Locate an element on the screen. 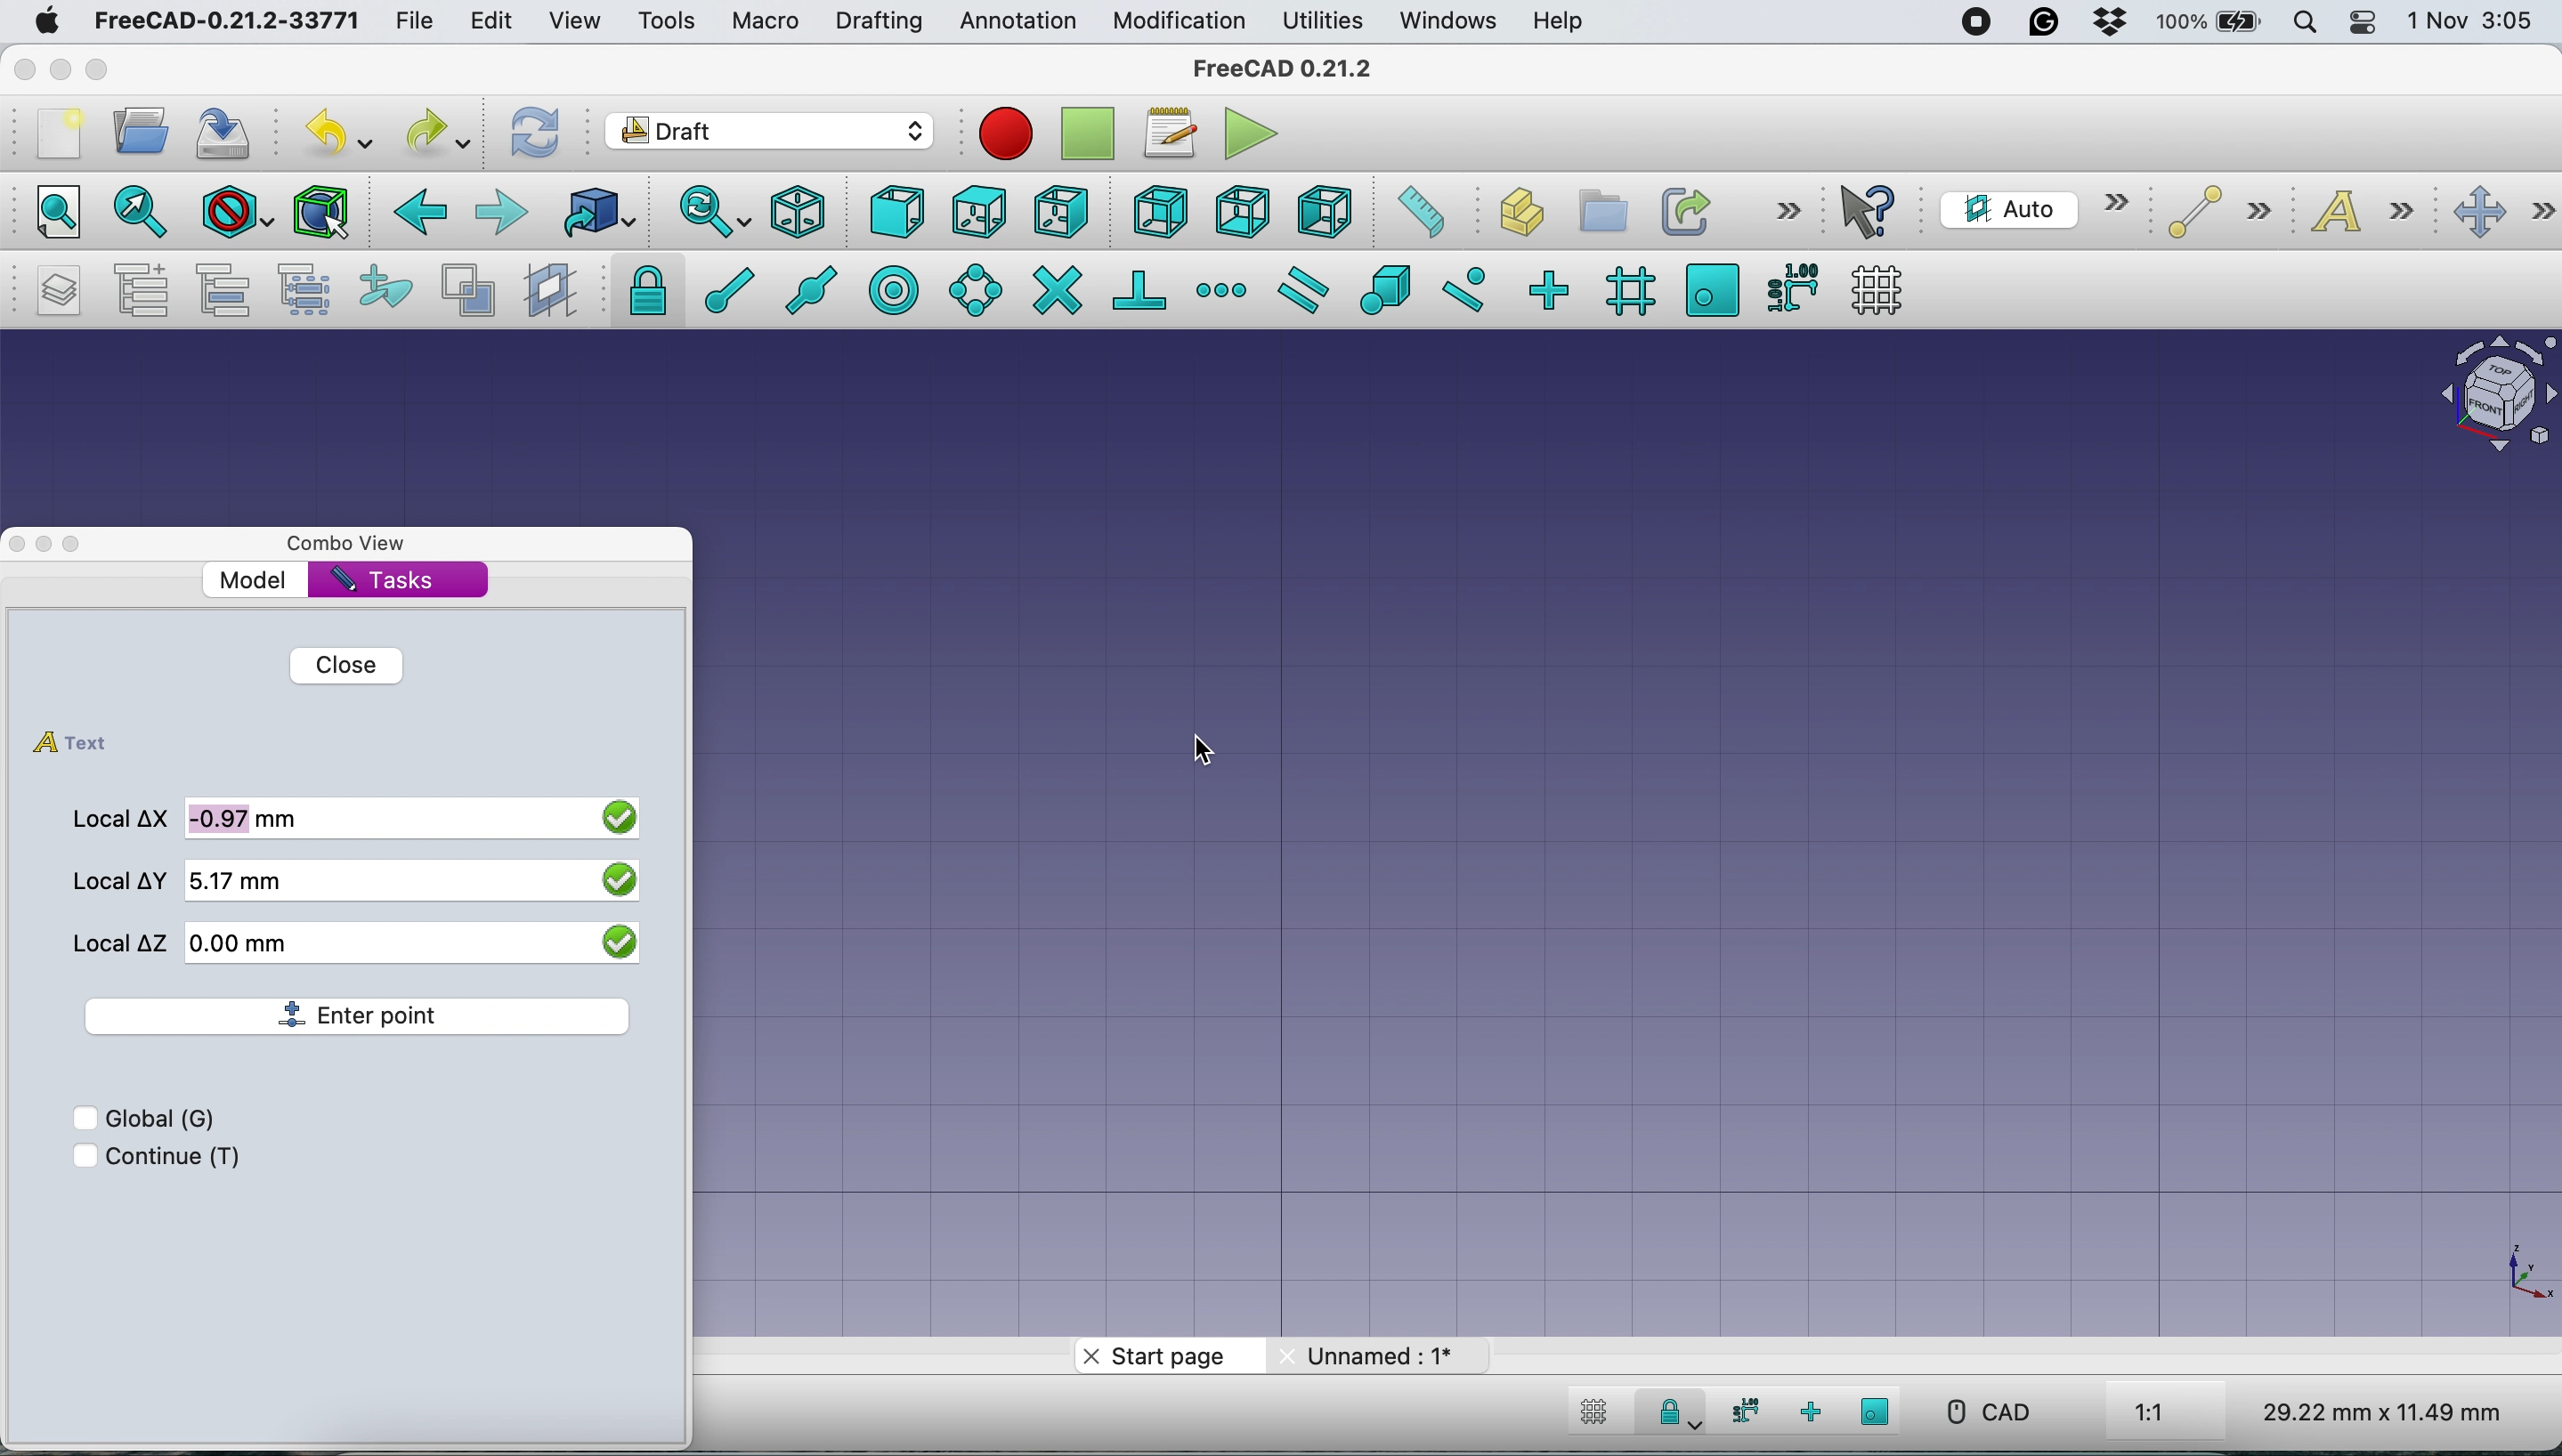 The height and width of the screenshot is (1456, 2562). execute macros is located at coordinates (1248, 135).